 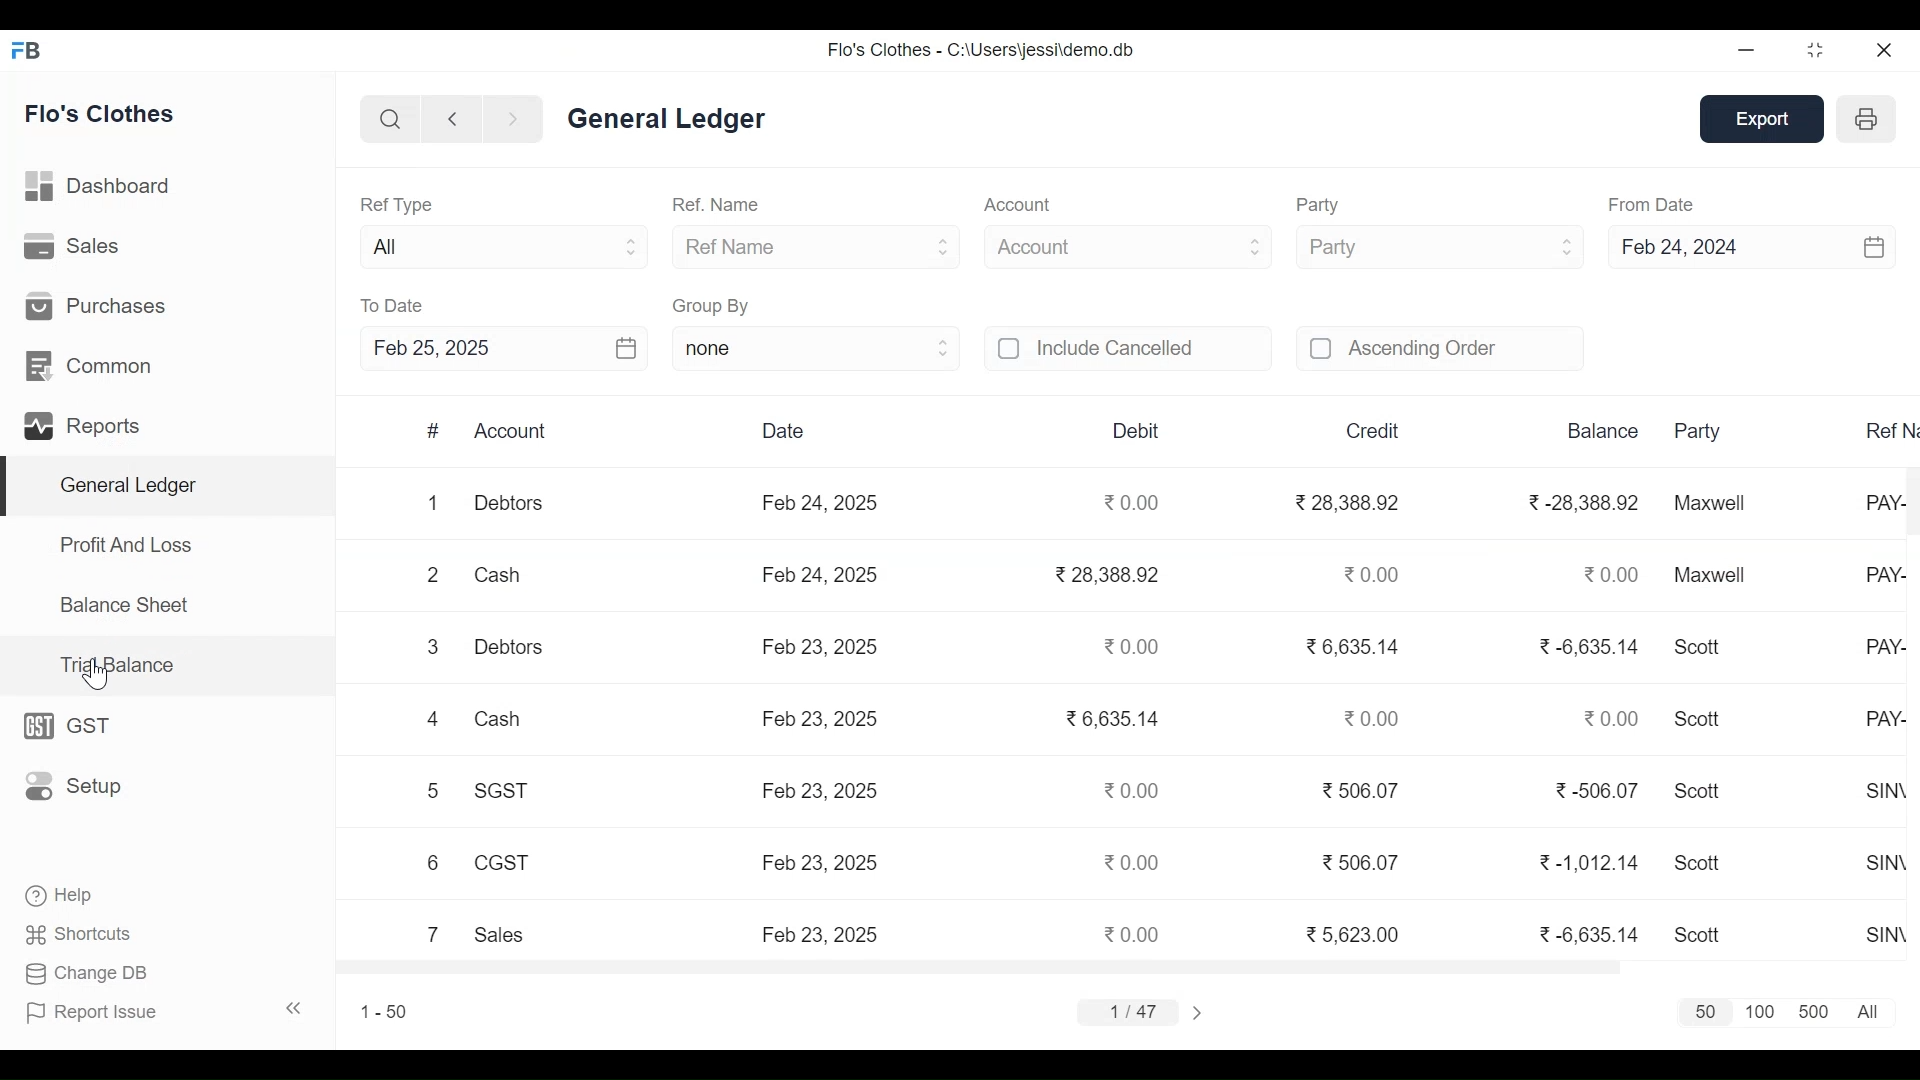 I want to click on Common, so click(x=92, y=364).